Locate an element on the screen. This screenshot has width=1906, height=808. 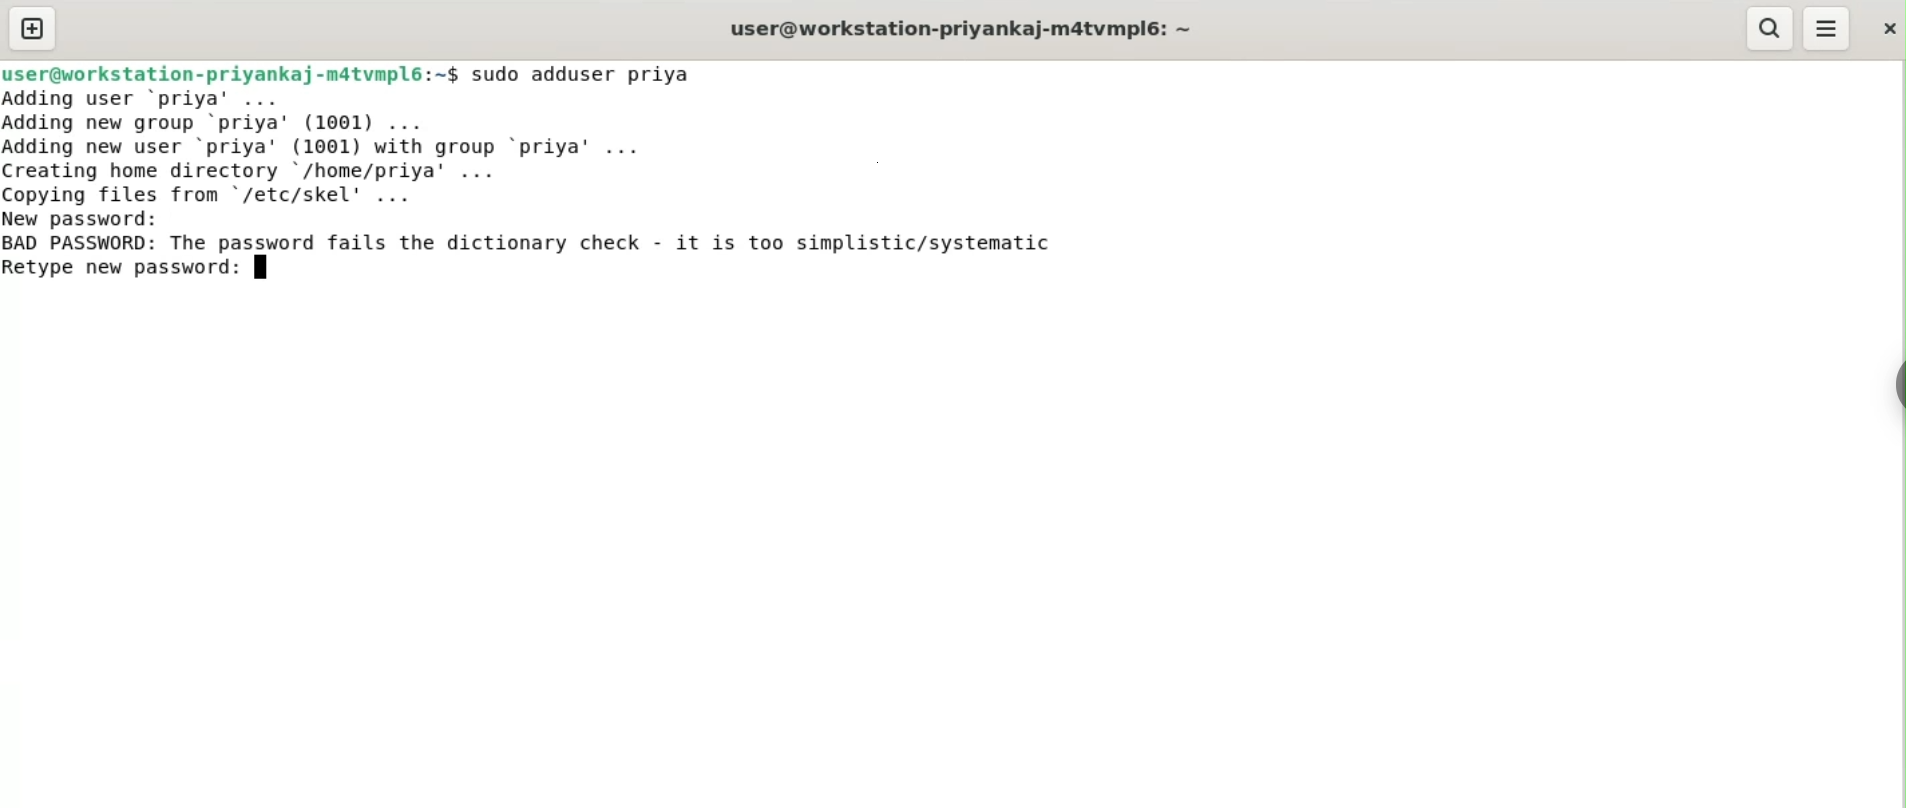
user@workstation-priyankaj-m4tvmpl6:~ is located at coordinates (957, 28).